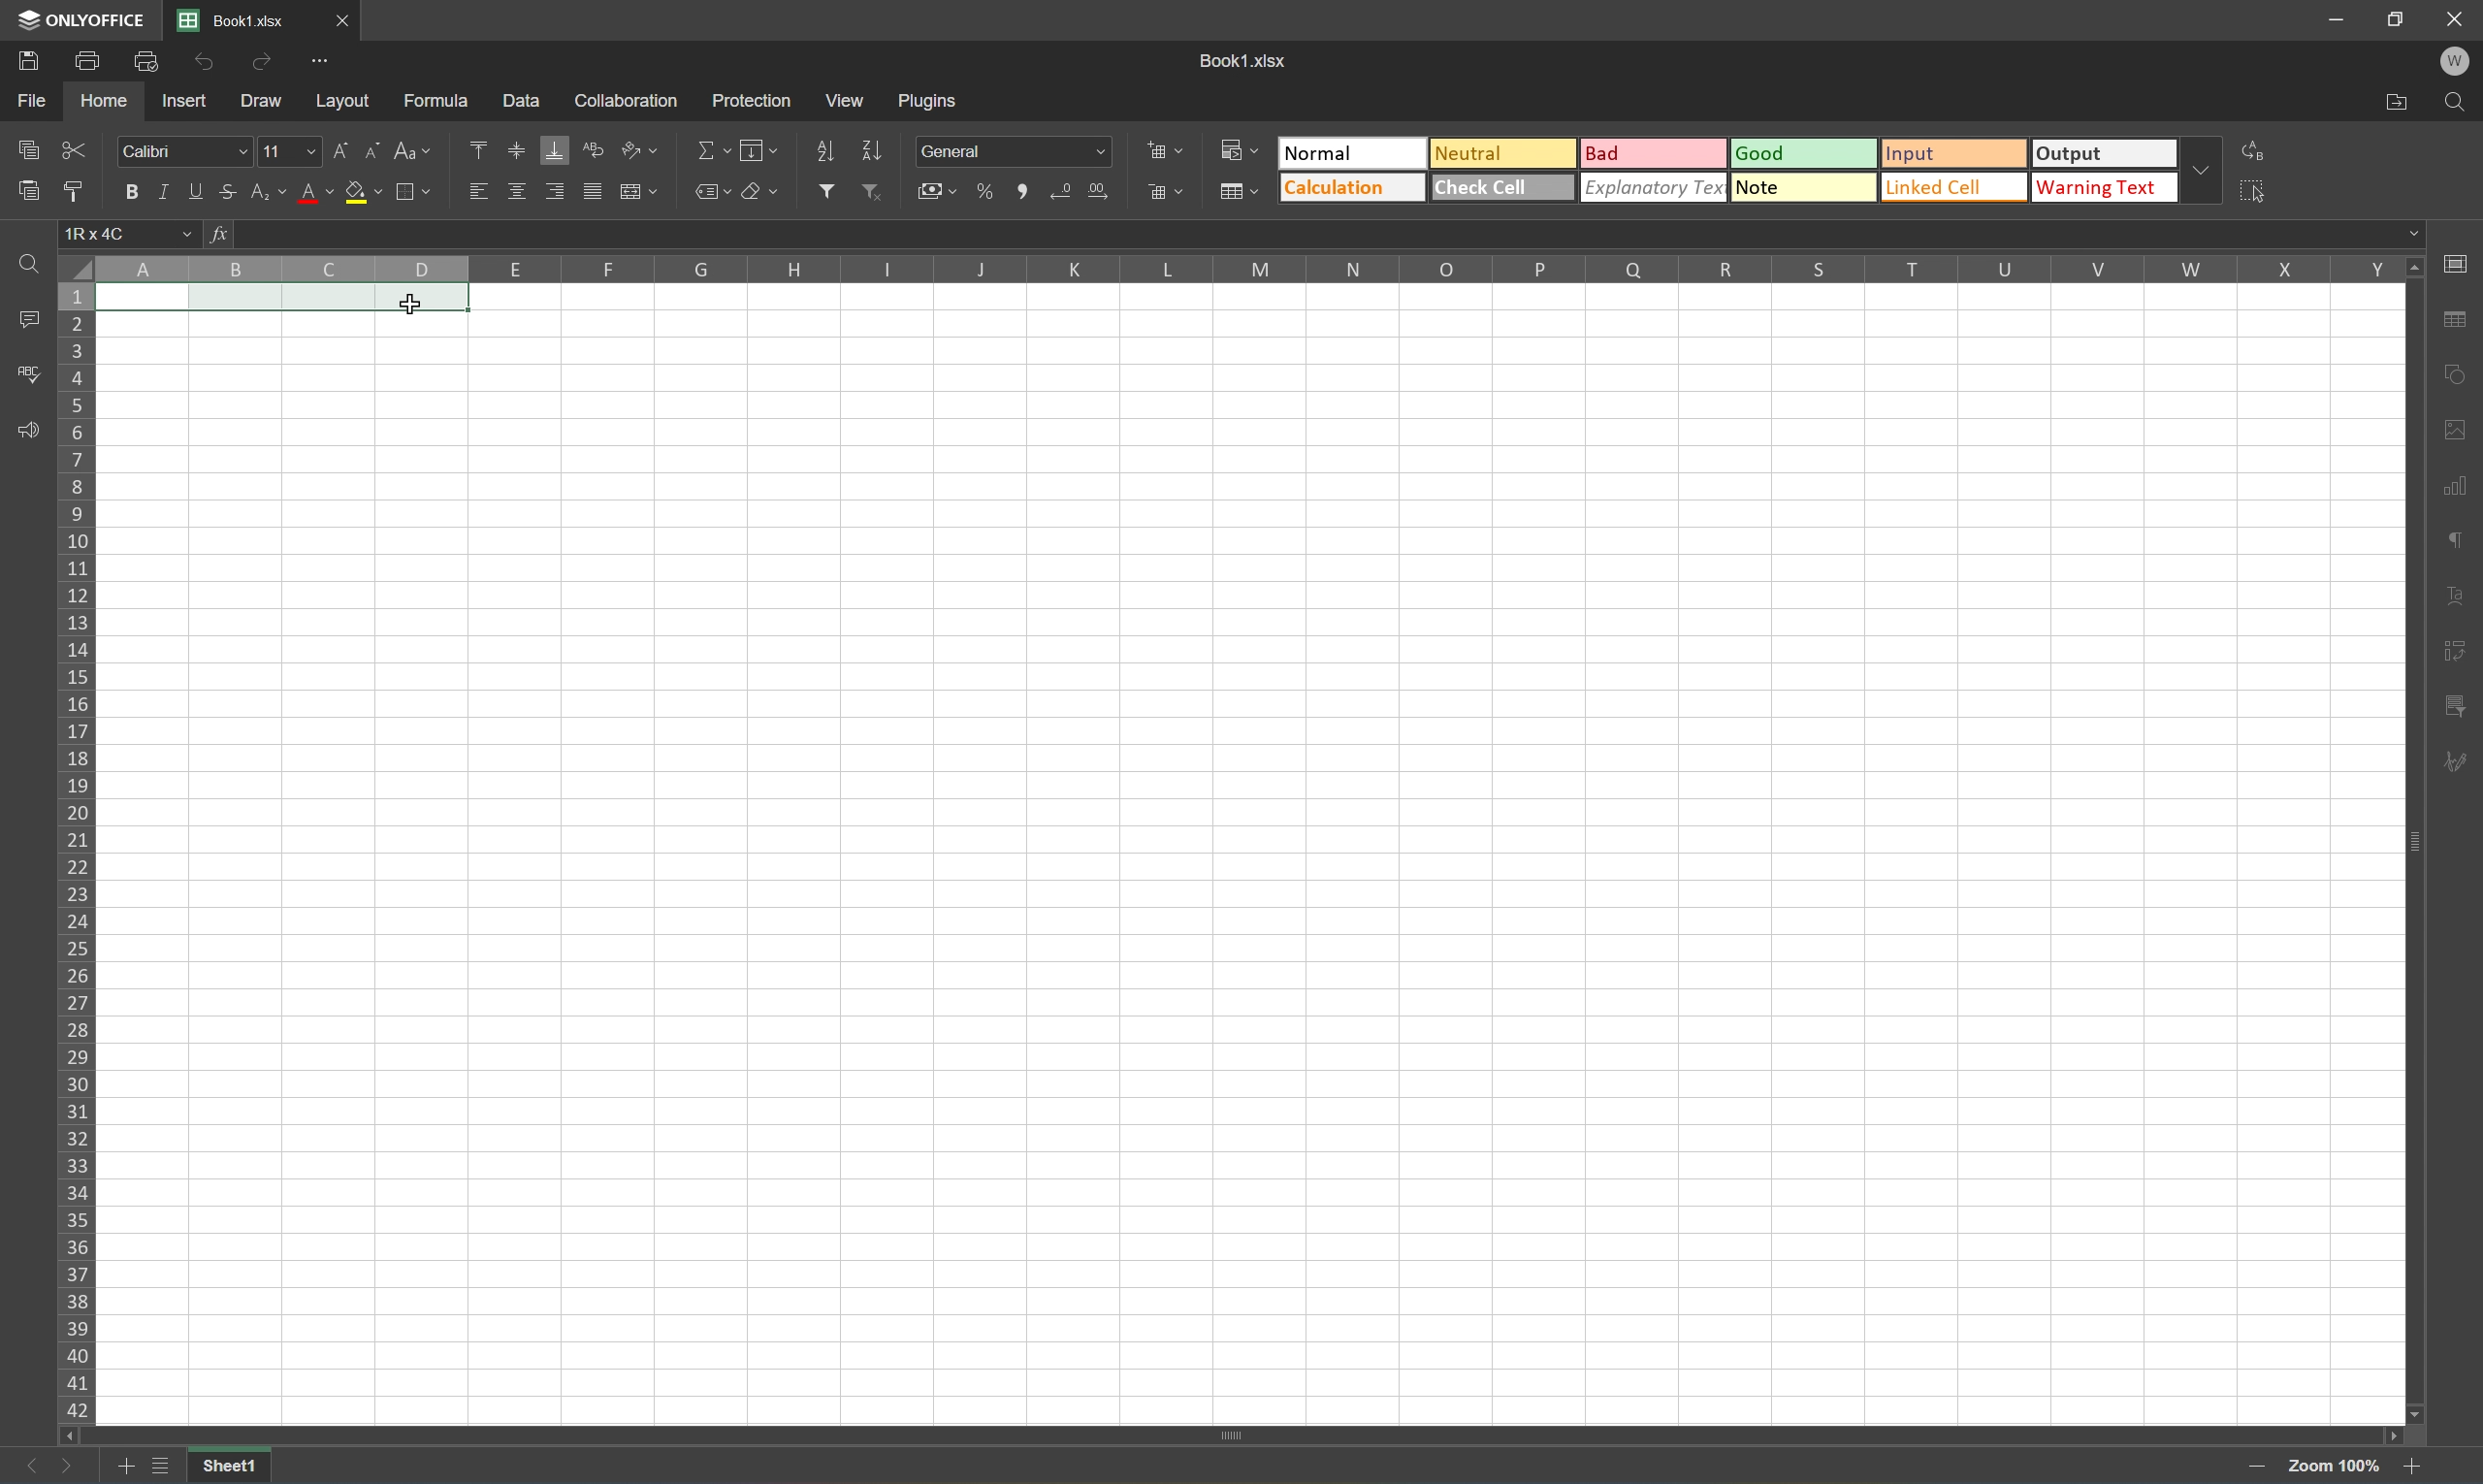  Describe the element at coordinates (1027, 192) in the screenshot. I see `Comma style` at that location.